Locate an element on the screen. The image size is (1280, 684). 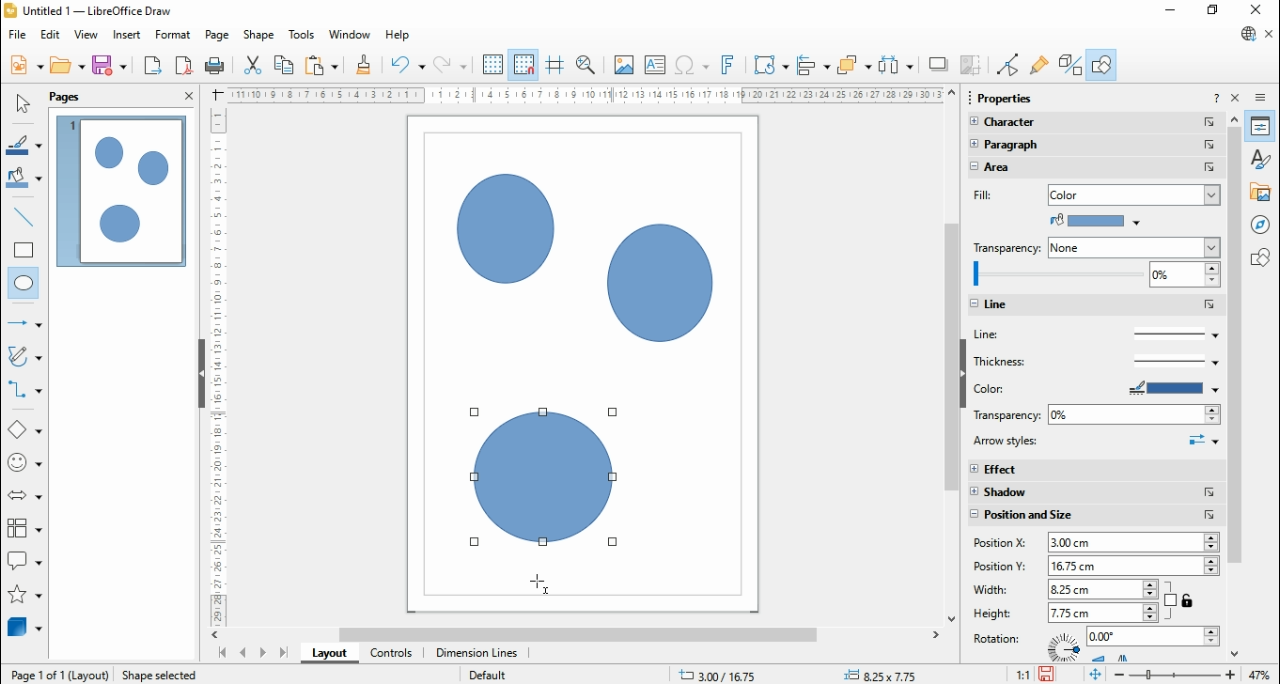
color is located at coordinates (1134, 193).